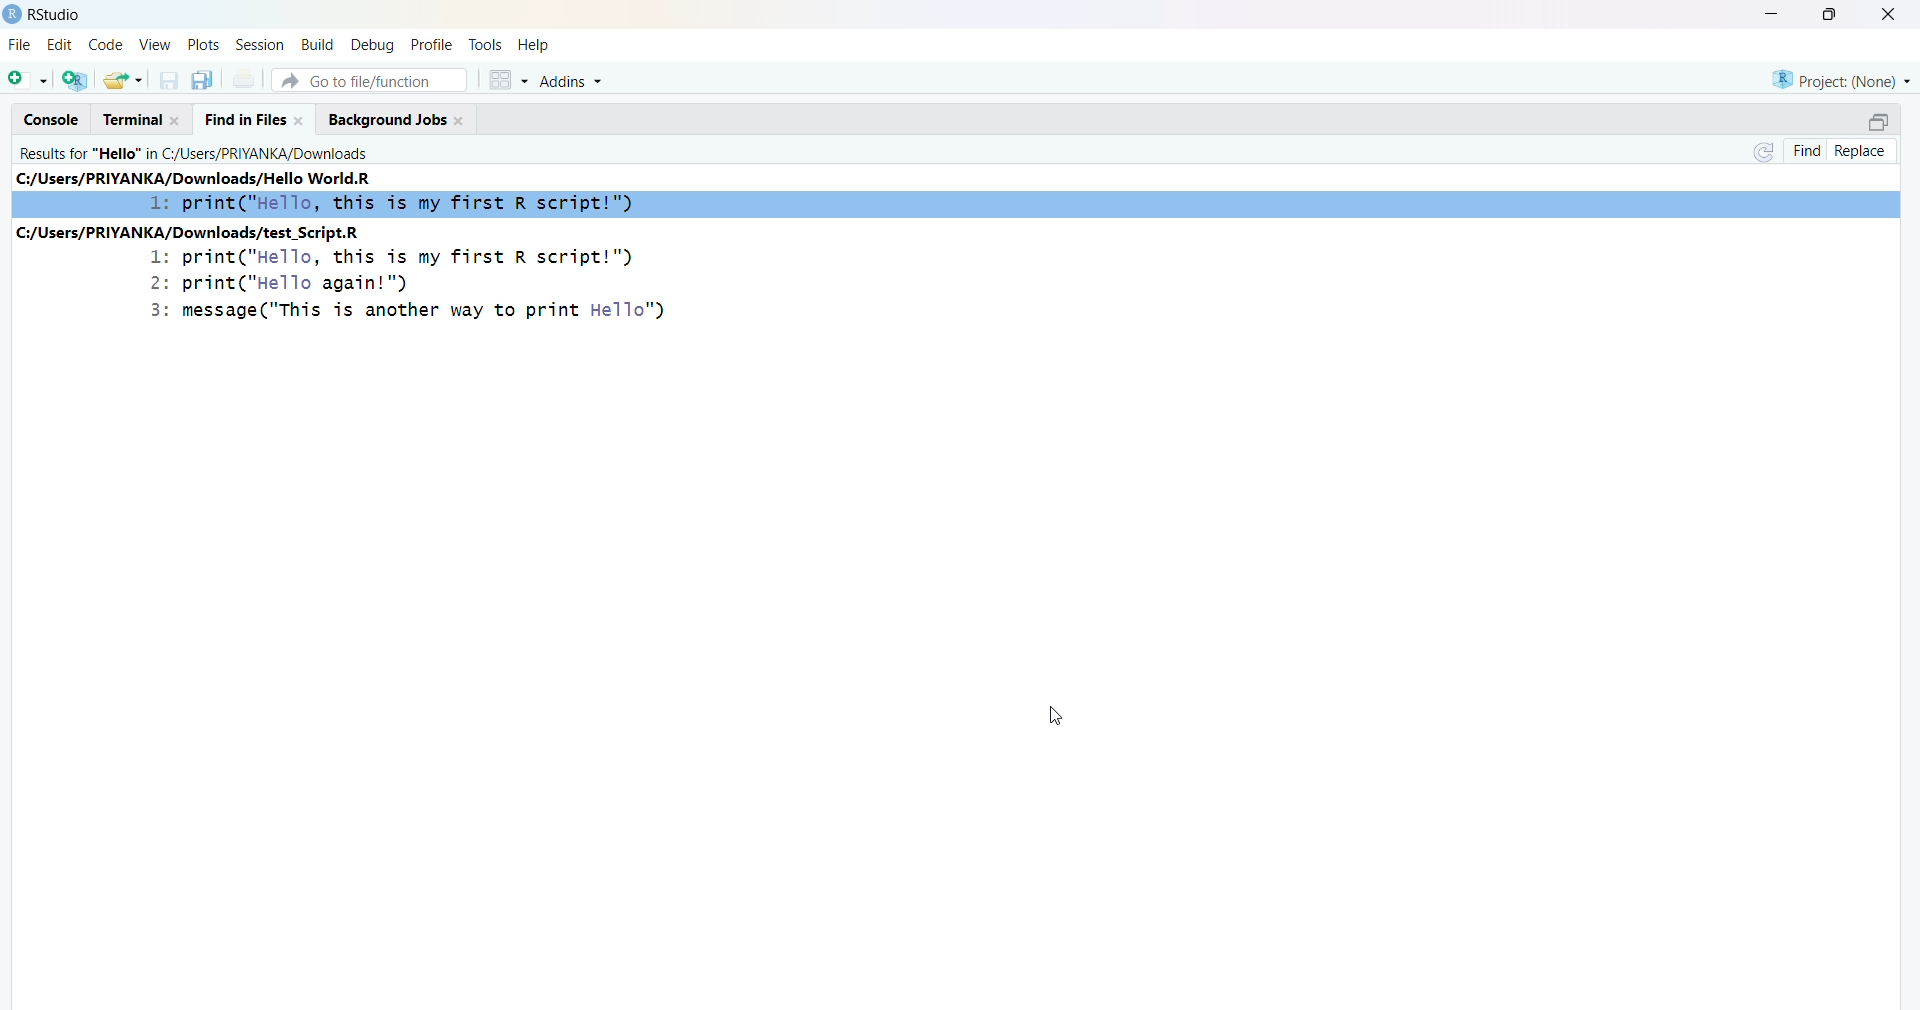  I want to click on C:/Users/PRIYANKA/Downloads/Hello World.R, so click(195, 178).